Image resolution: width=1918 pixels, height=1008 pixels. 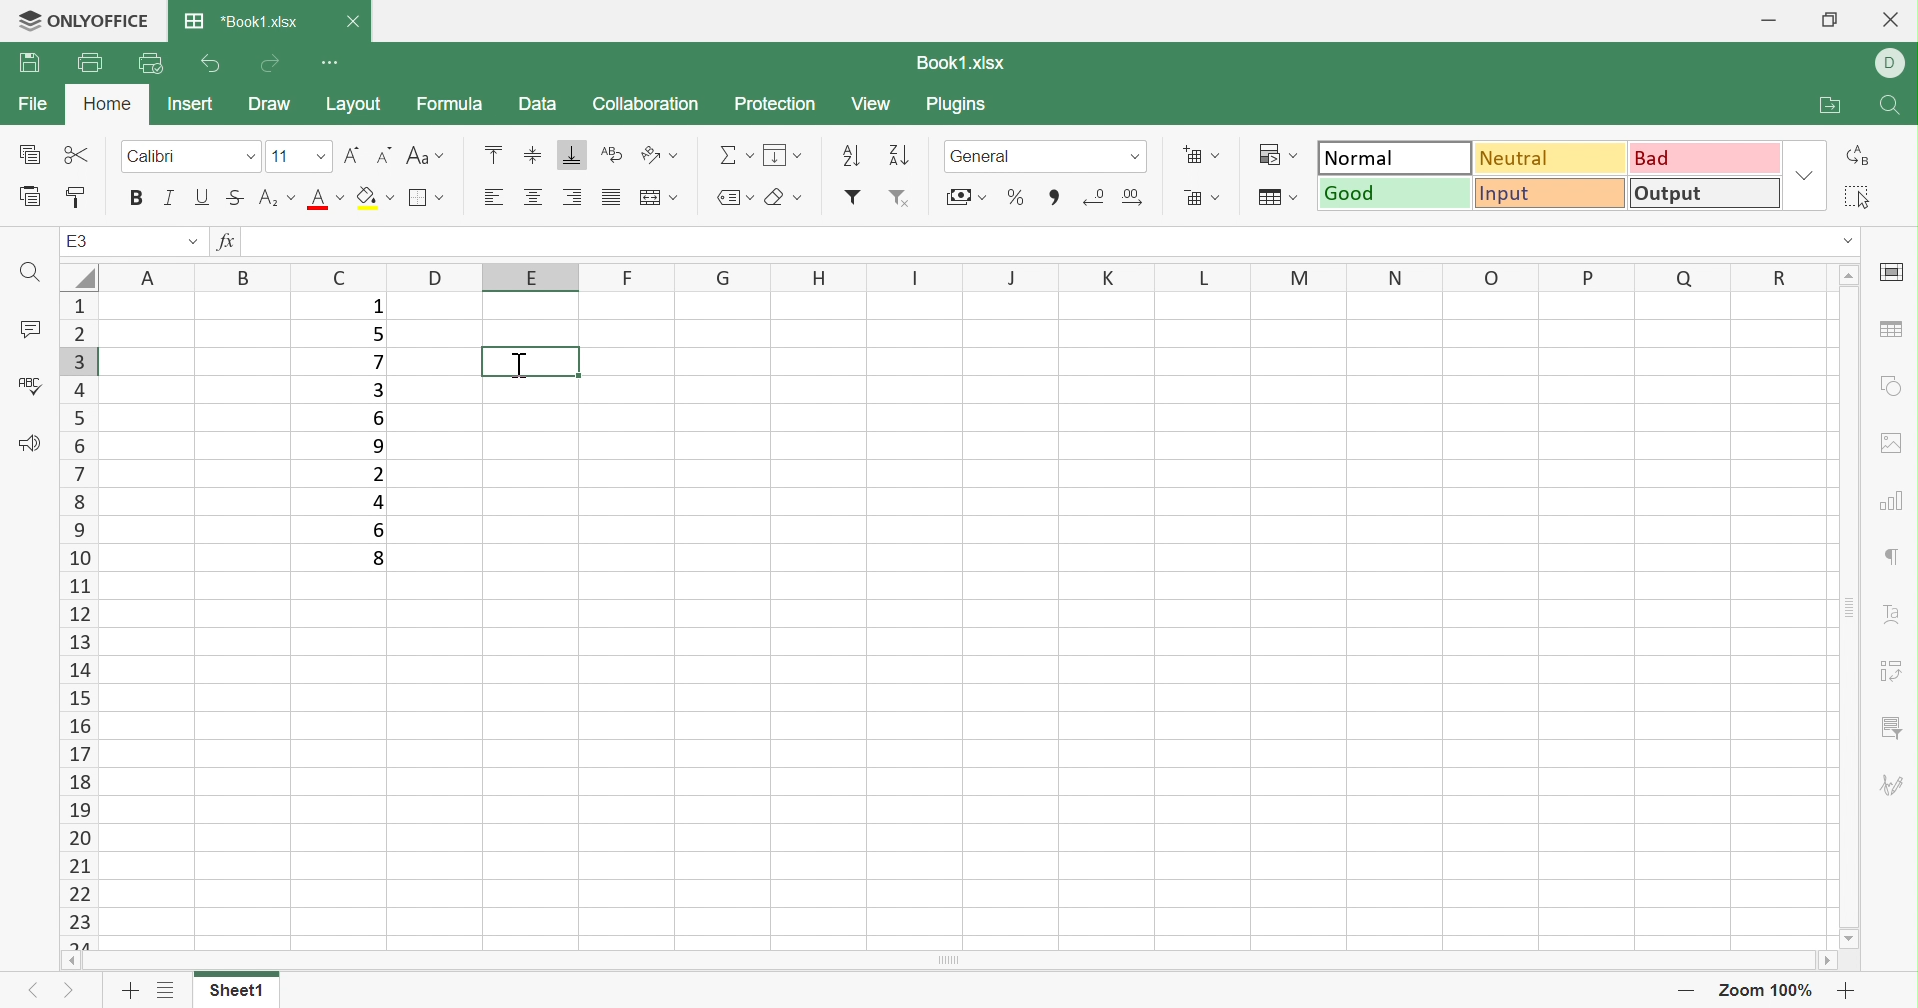 What do you see at coordinates (1891, 785) in the screenshot?
I see `Signature settings` at bounding box center [1891, 785].